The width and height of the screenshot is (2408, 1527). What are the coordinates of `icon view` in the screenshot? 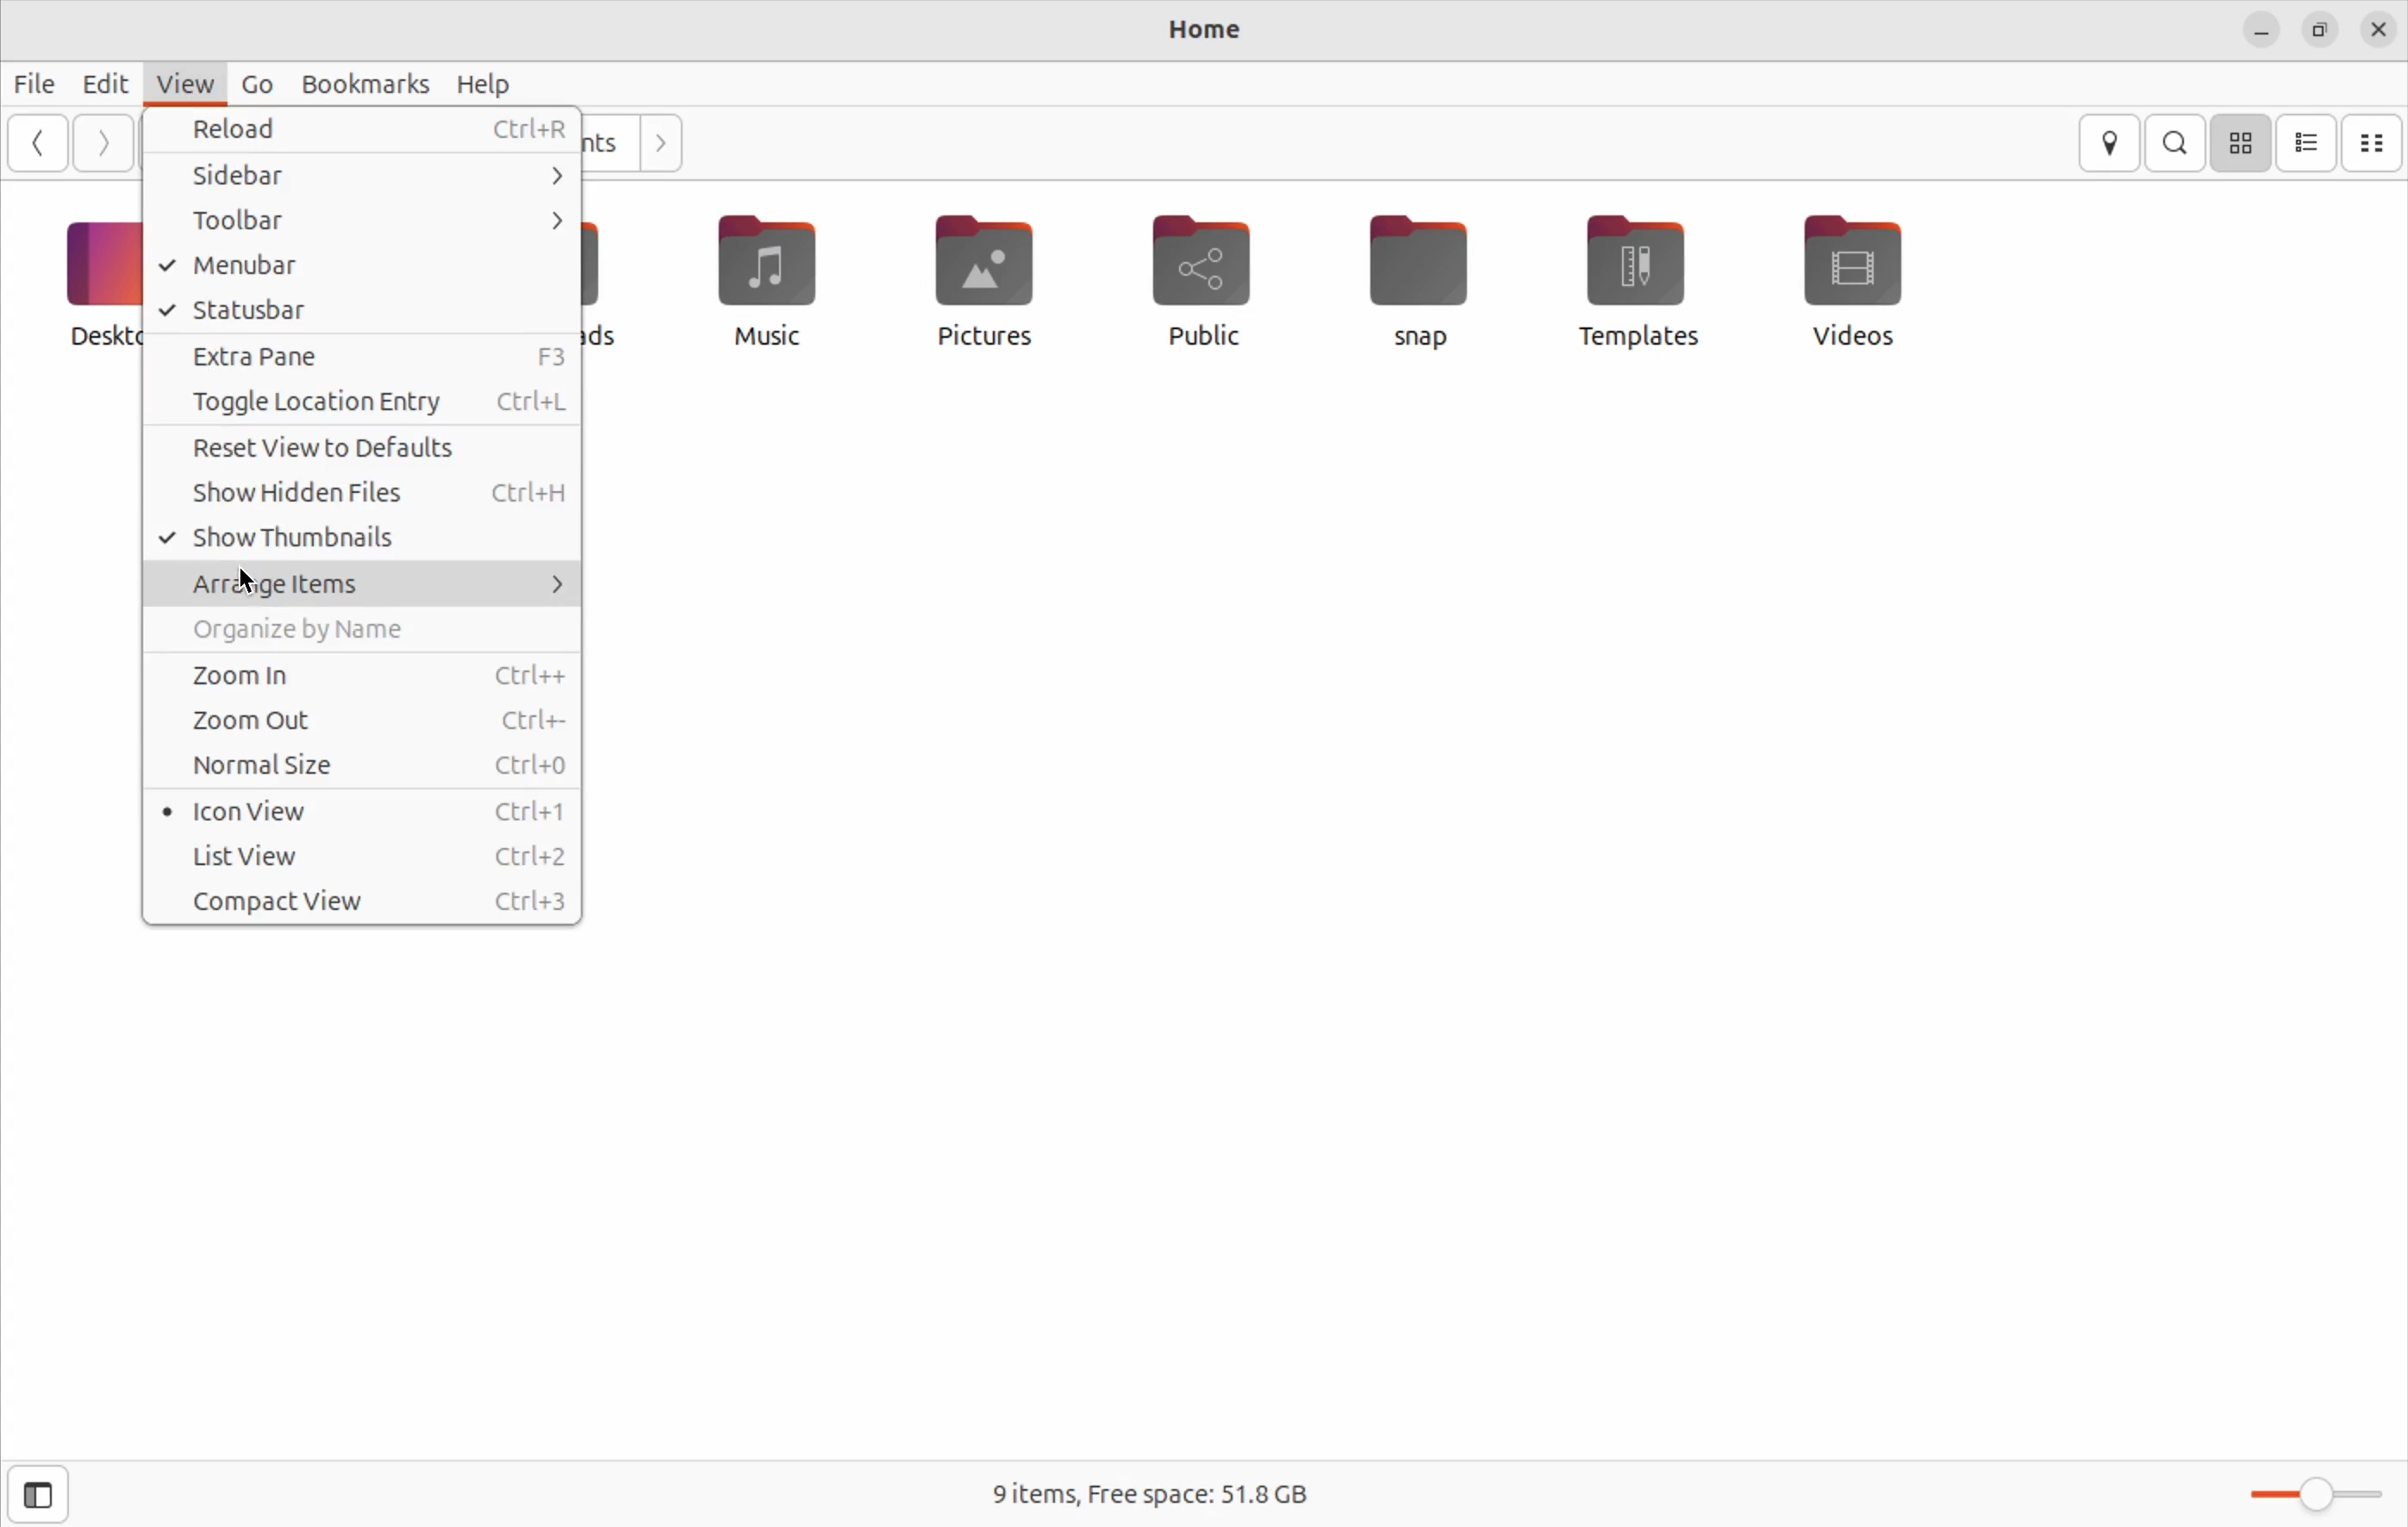 It's located at (363, 813).